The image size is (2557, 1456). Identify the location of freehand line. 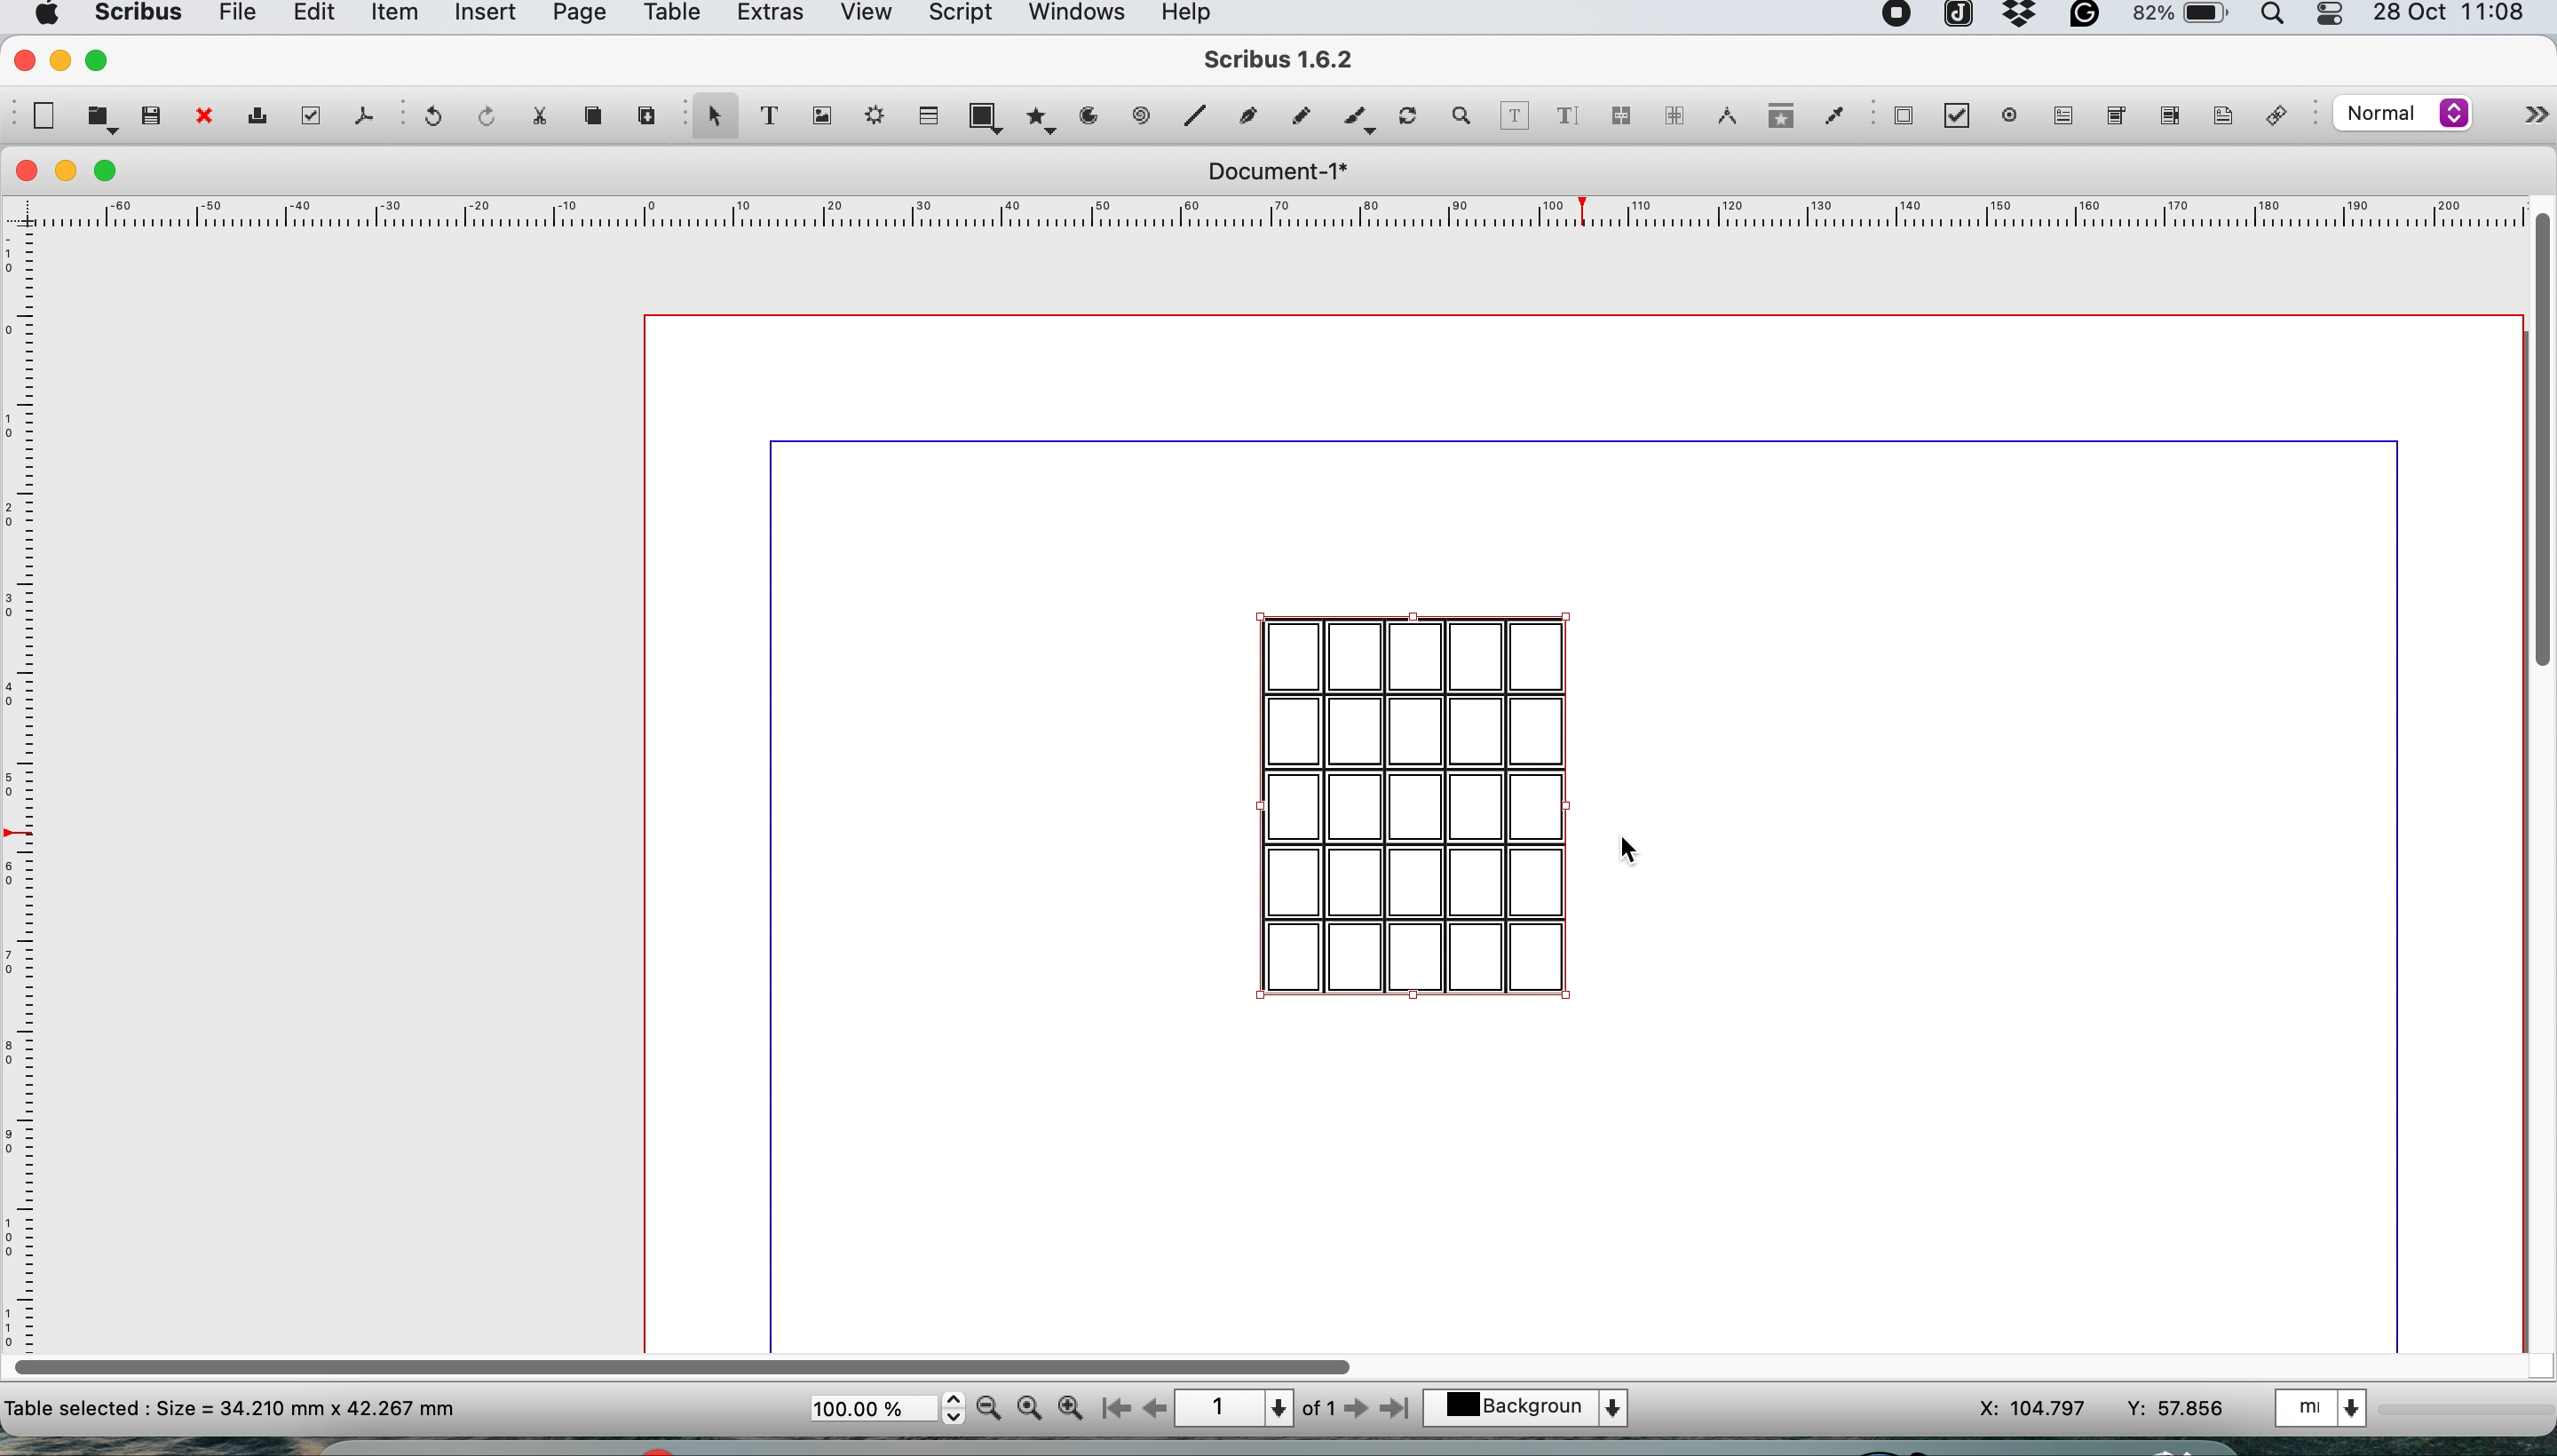
(1296, 116).